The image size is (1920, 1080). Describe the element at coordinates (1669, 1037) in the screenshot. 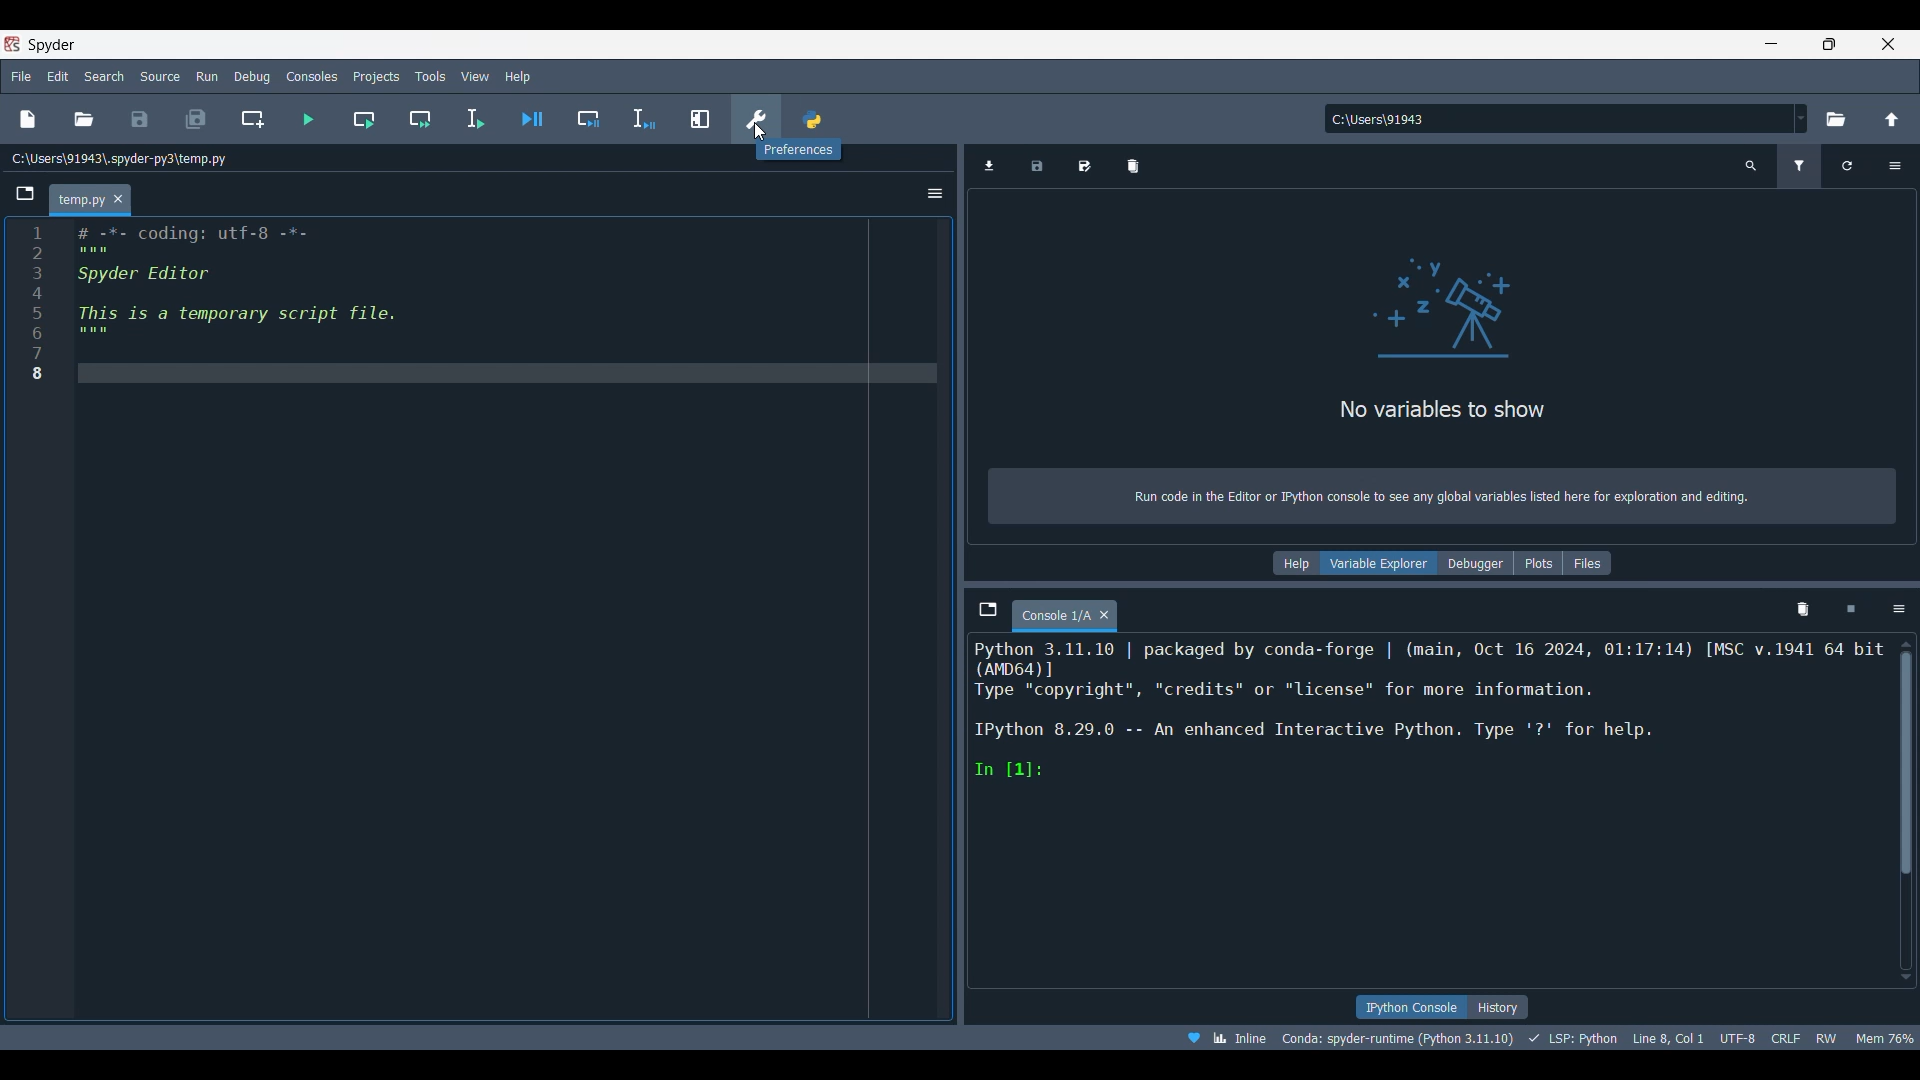

I see `cursor details` at that location.